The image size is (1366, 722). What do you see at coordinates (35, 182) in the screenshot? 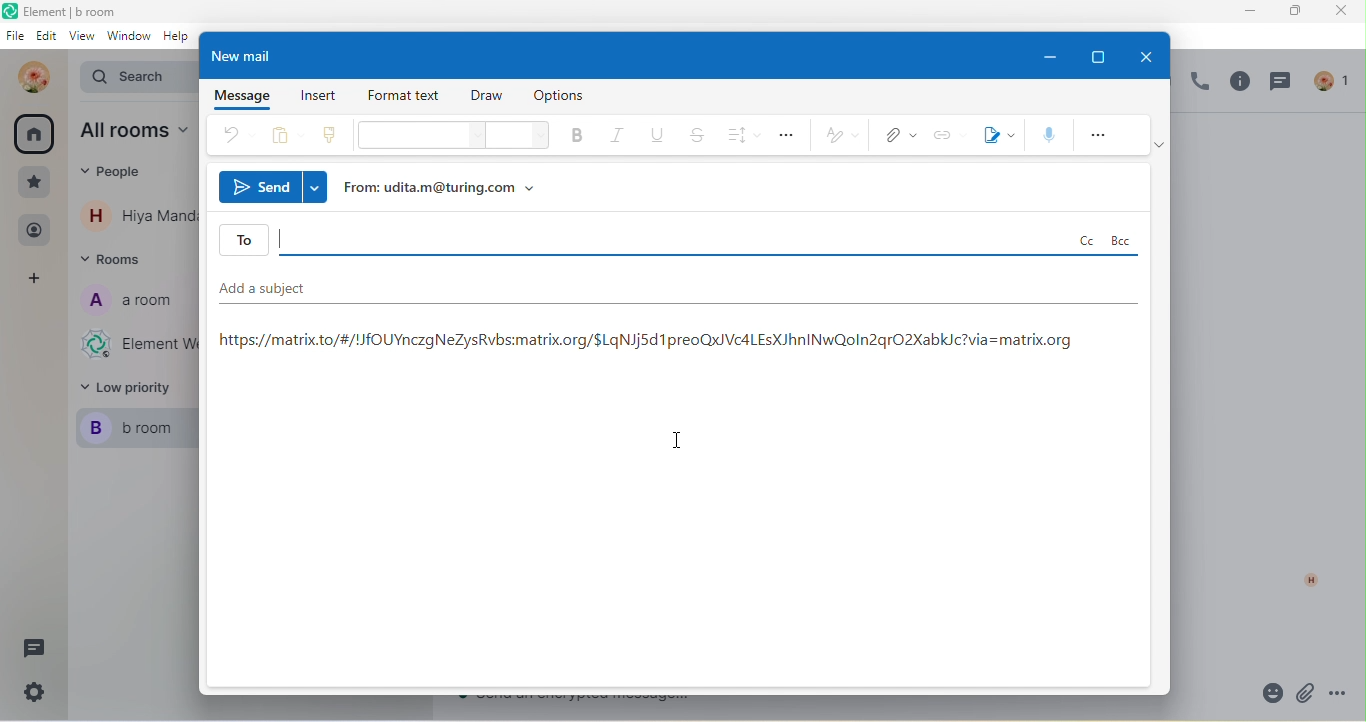
I see `favourite` at bounding box center [35, 182].